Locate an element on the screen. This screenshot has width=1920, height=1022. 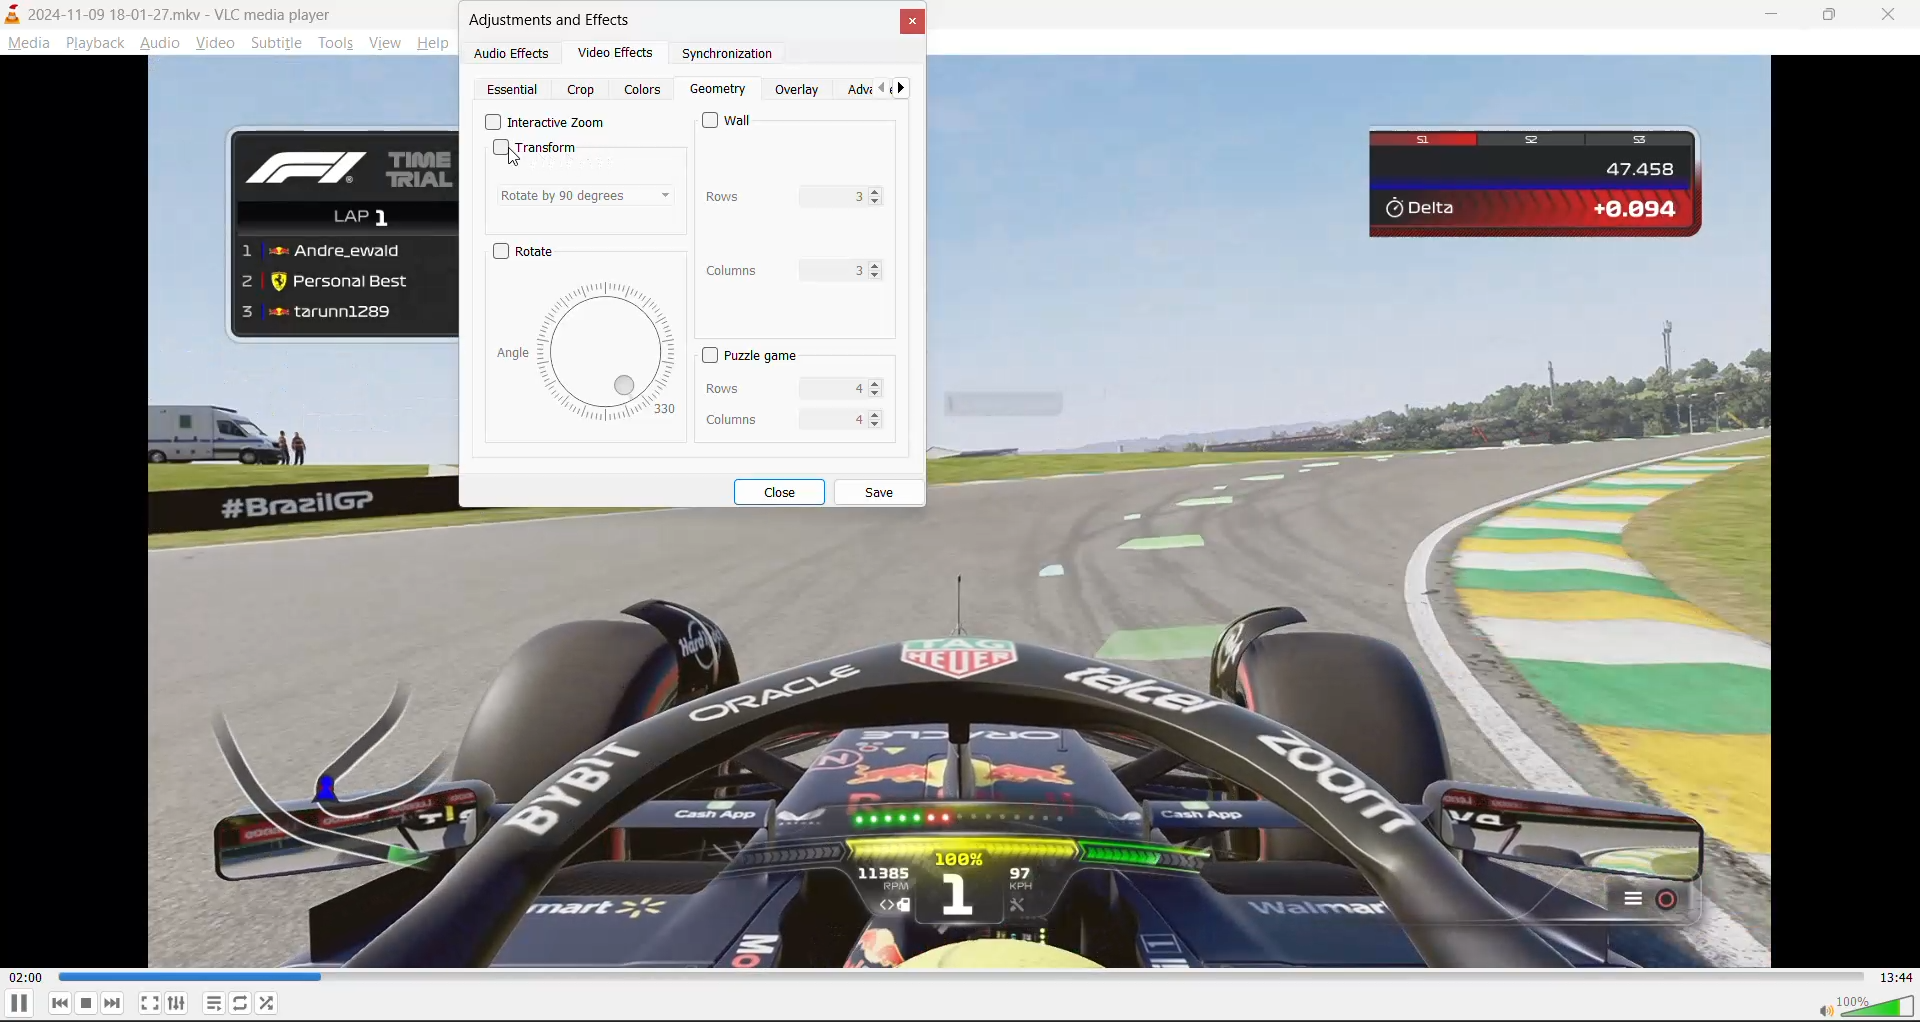
track slider is located at coordinates (958, 977).